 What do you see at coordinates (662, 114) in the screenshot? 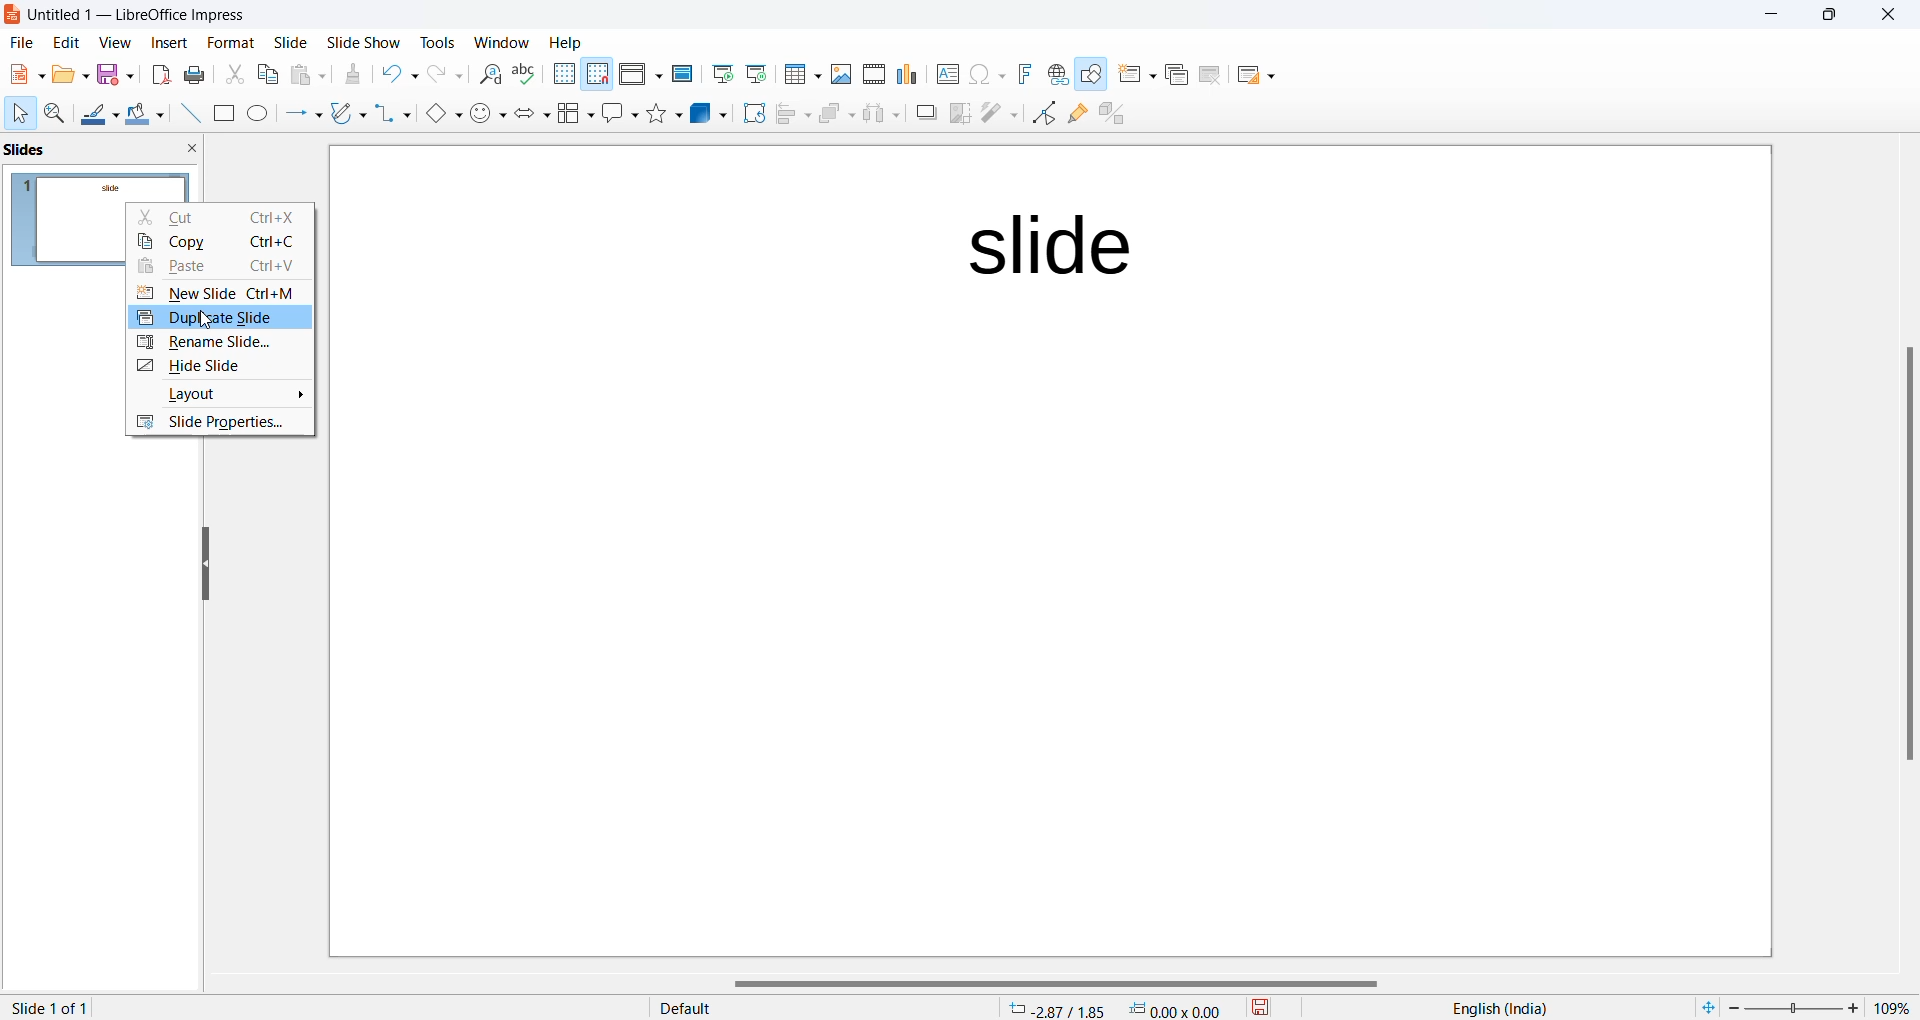
I see `Shapes` at bounding box center [662, 114].